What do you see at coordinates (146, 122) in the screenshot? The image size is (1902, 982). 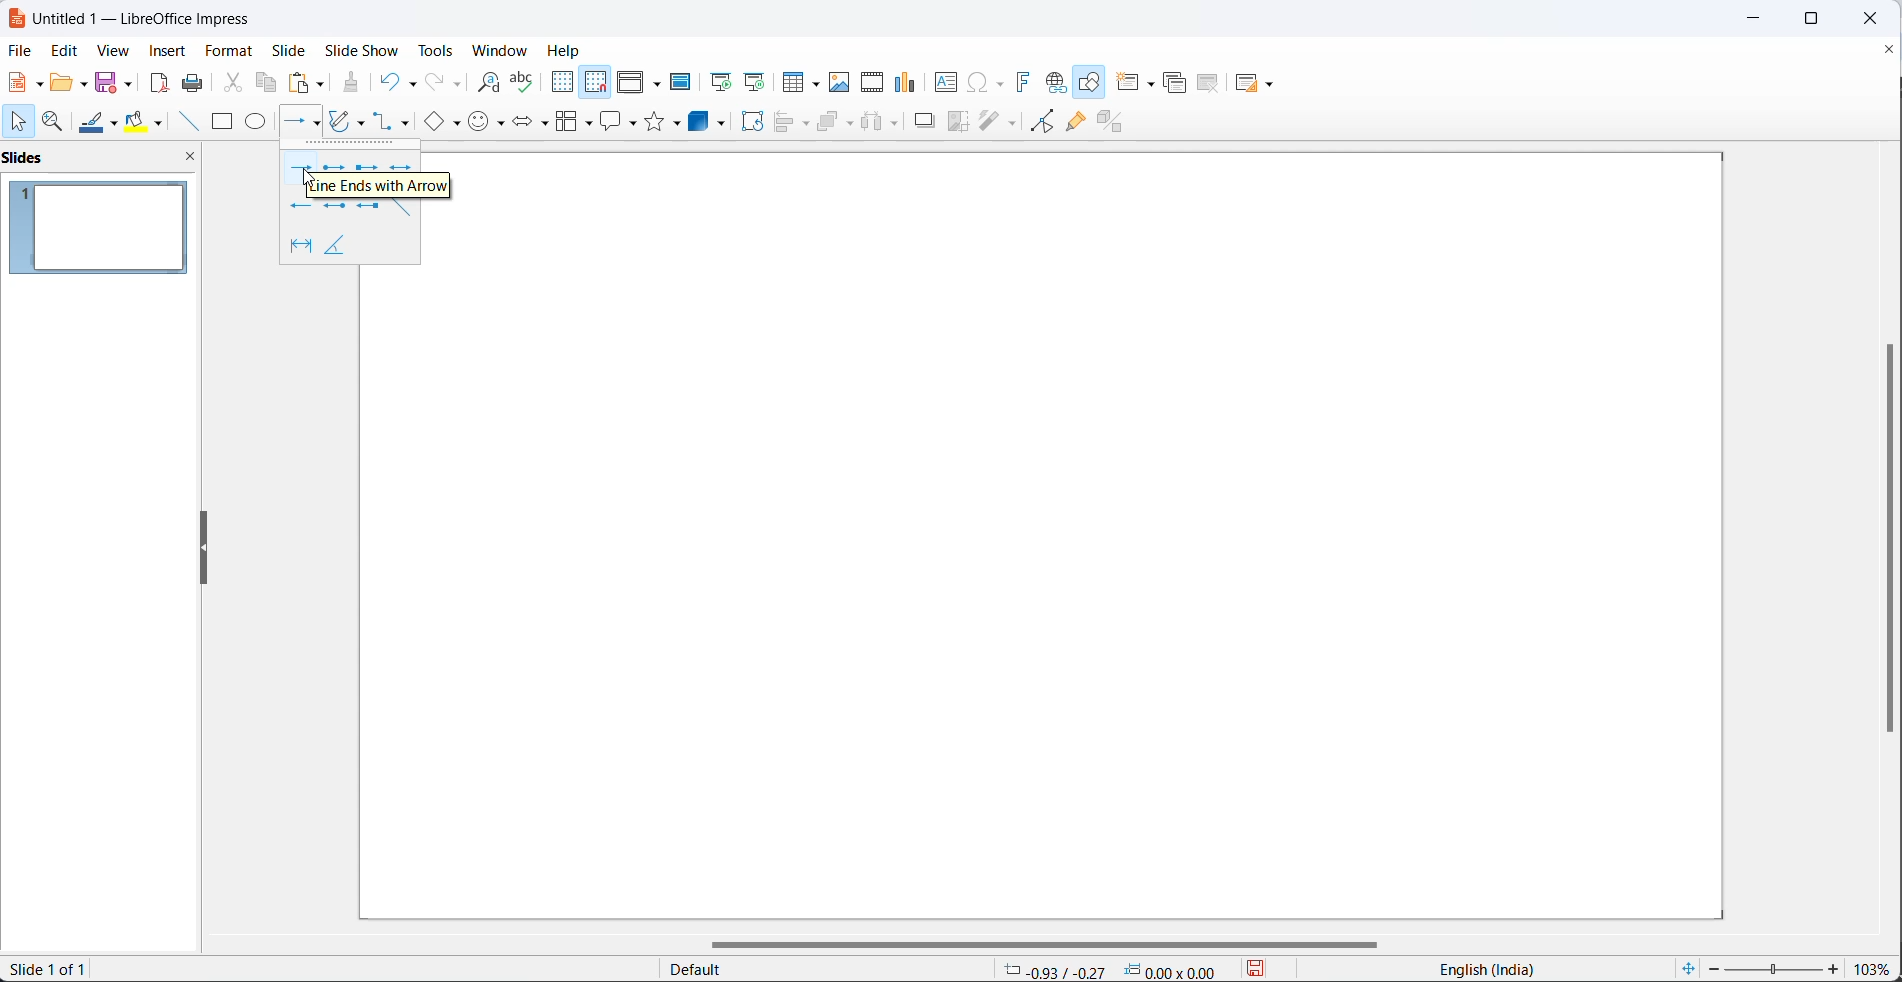 I see `fill color` at bounding box center [146, 122].